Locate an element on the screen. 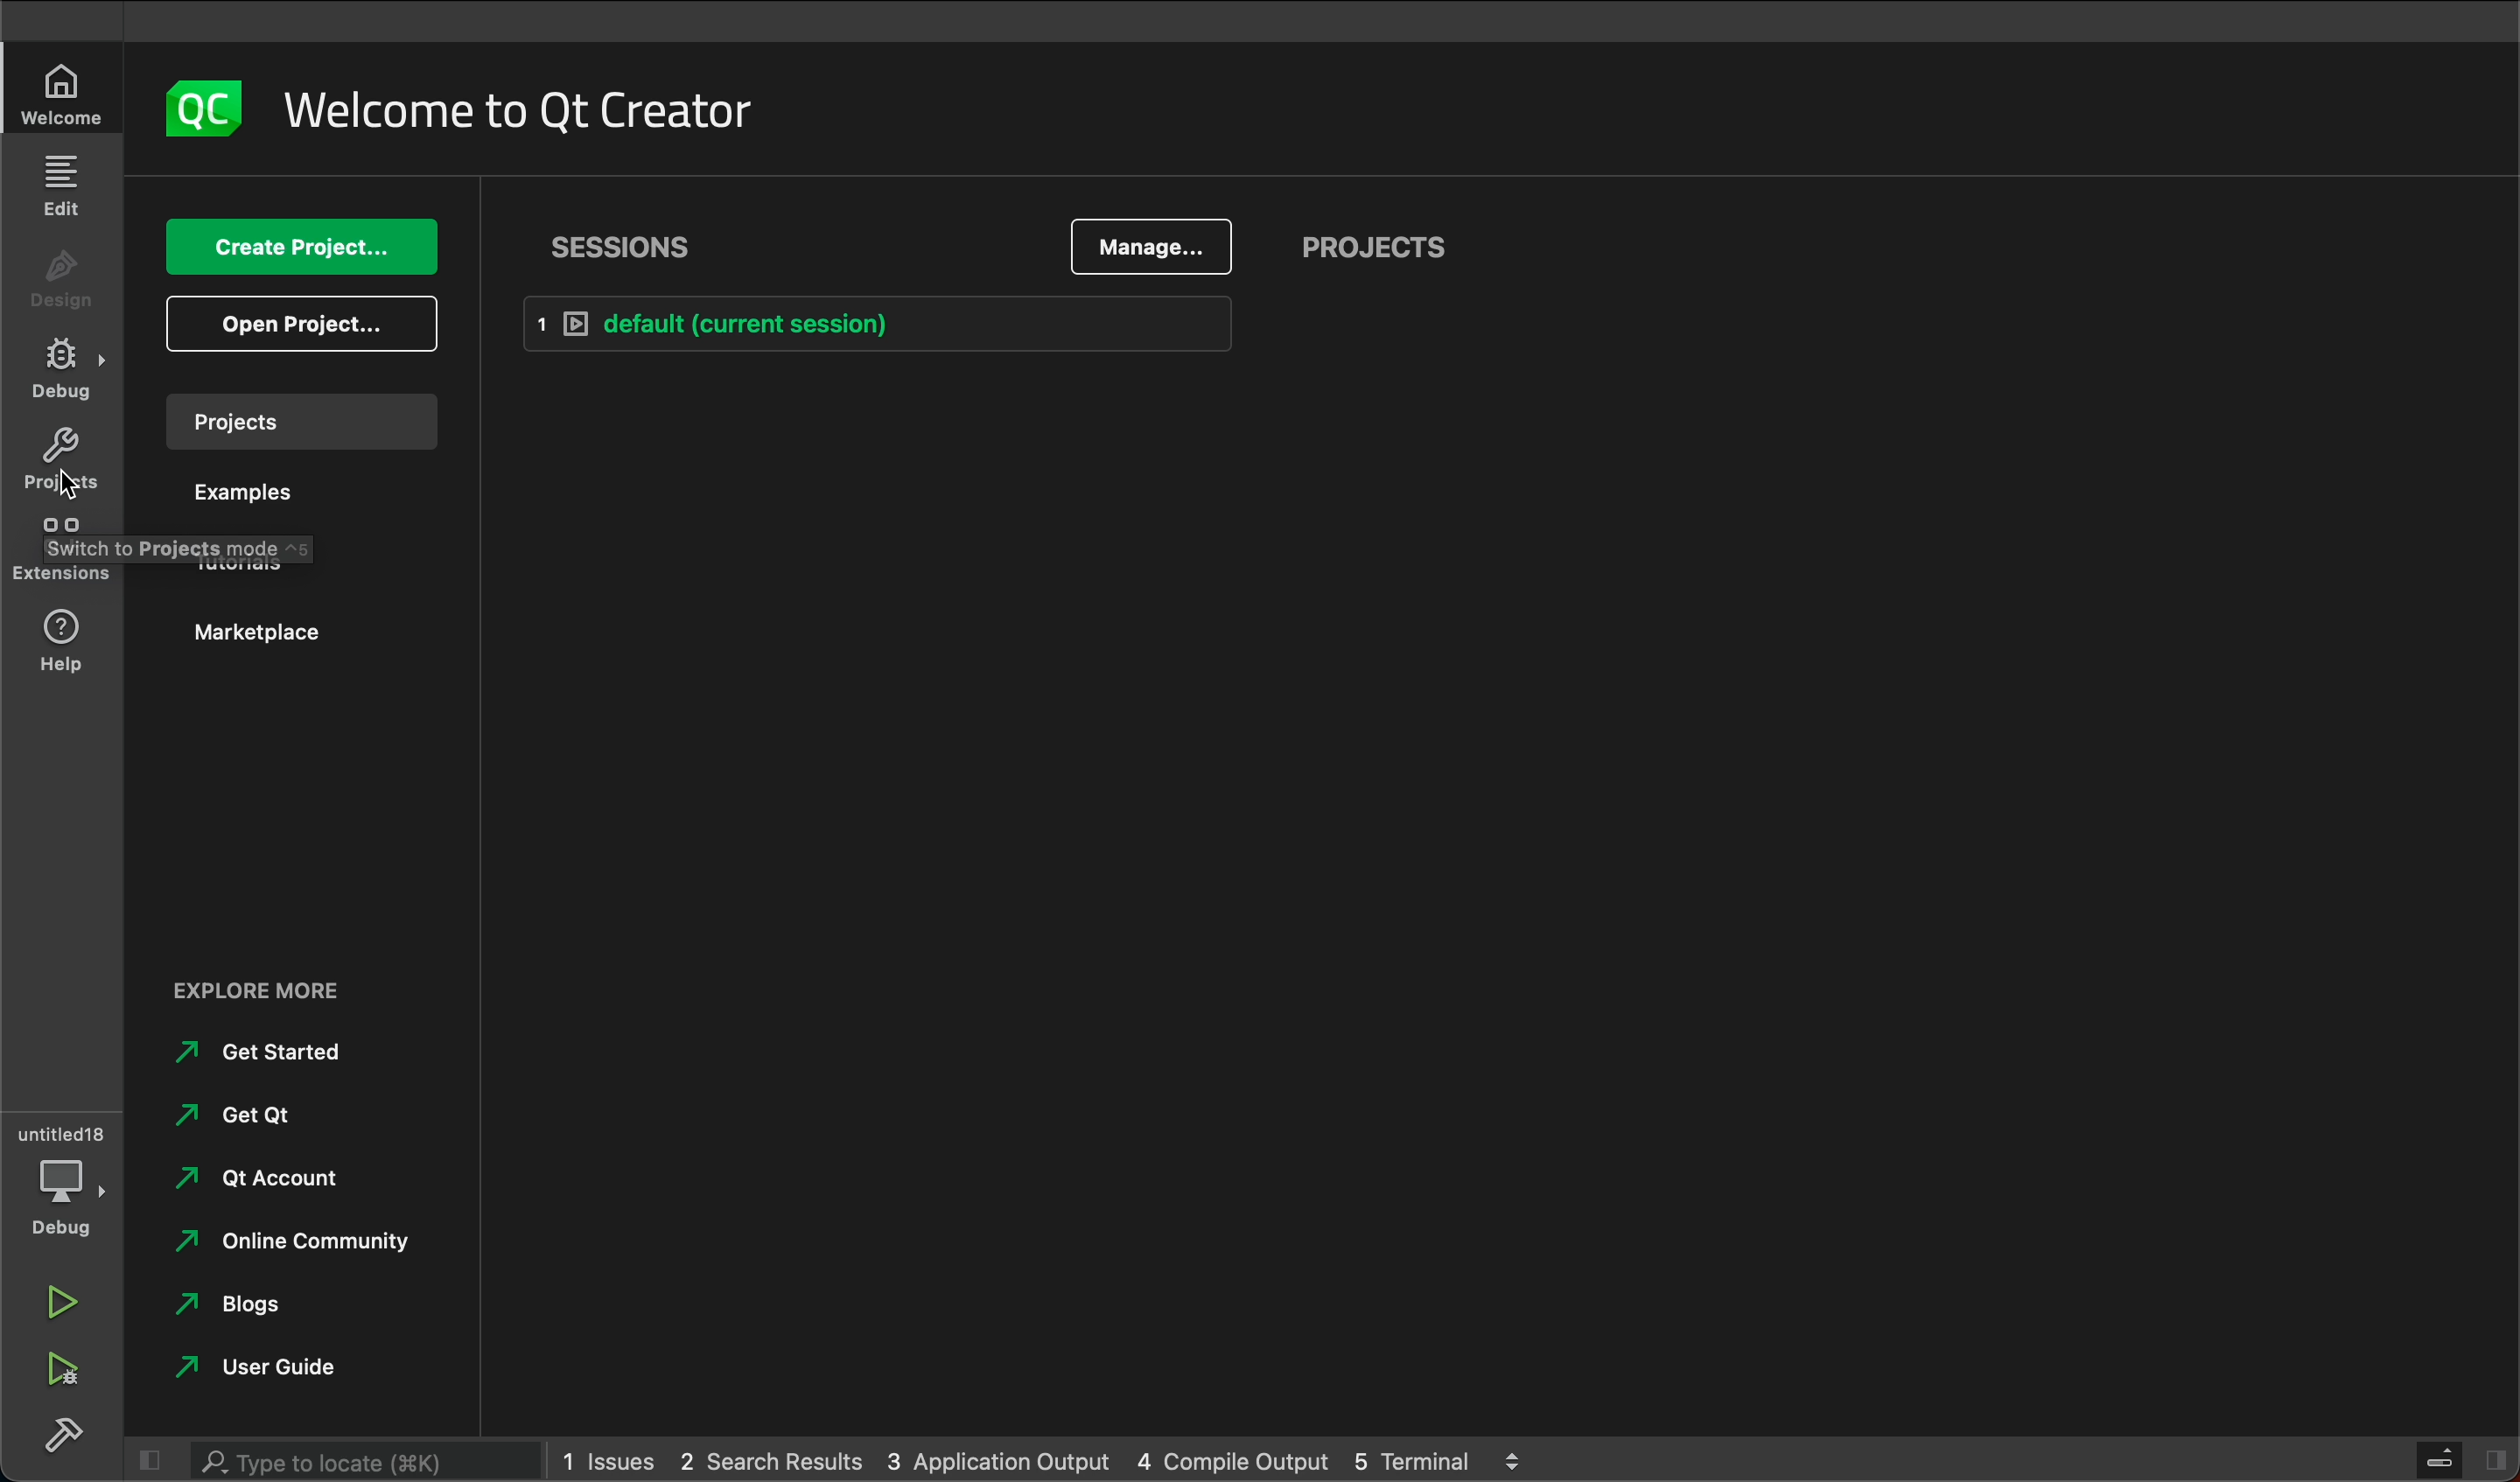 The width and height of the screenshot is (2520, 1482). run debug is located at coordinates (57, 1367).